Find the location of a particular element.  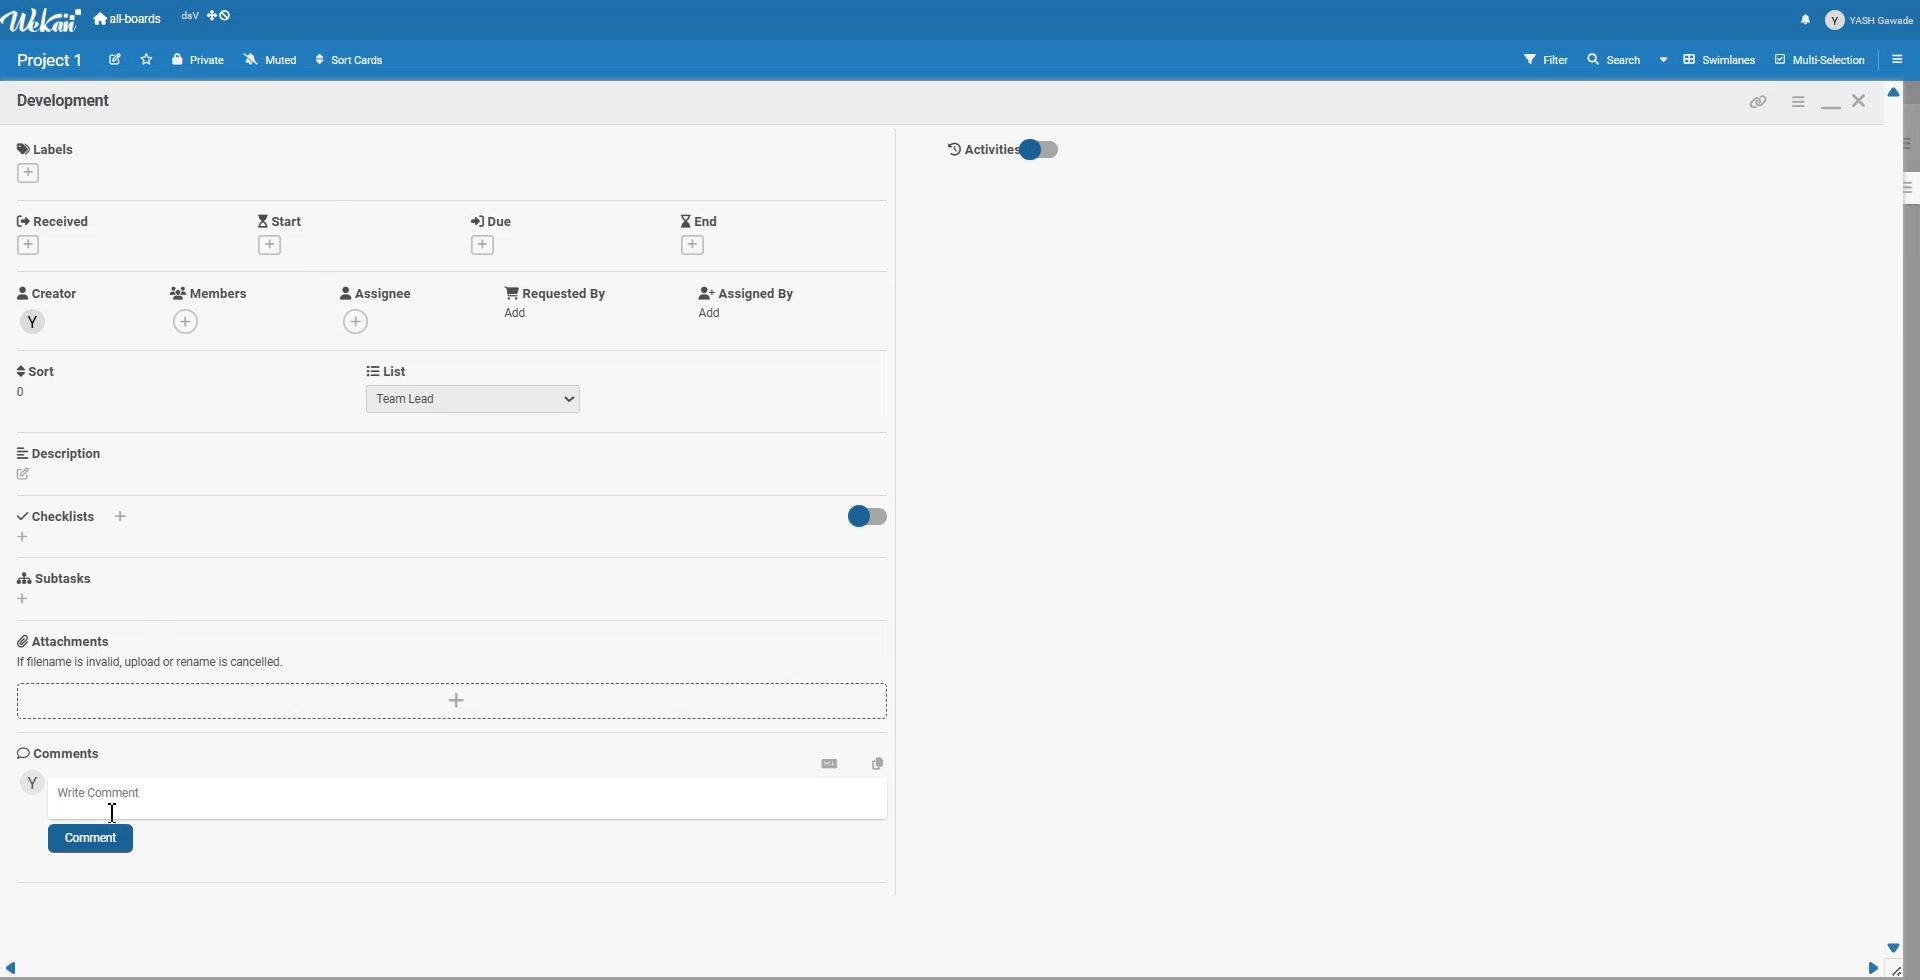

Add Description is located at coordinates (61, 452).